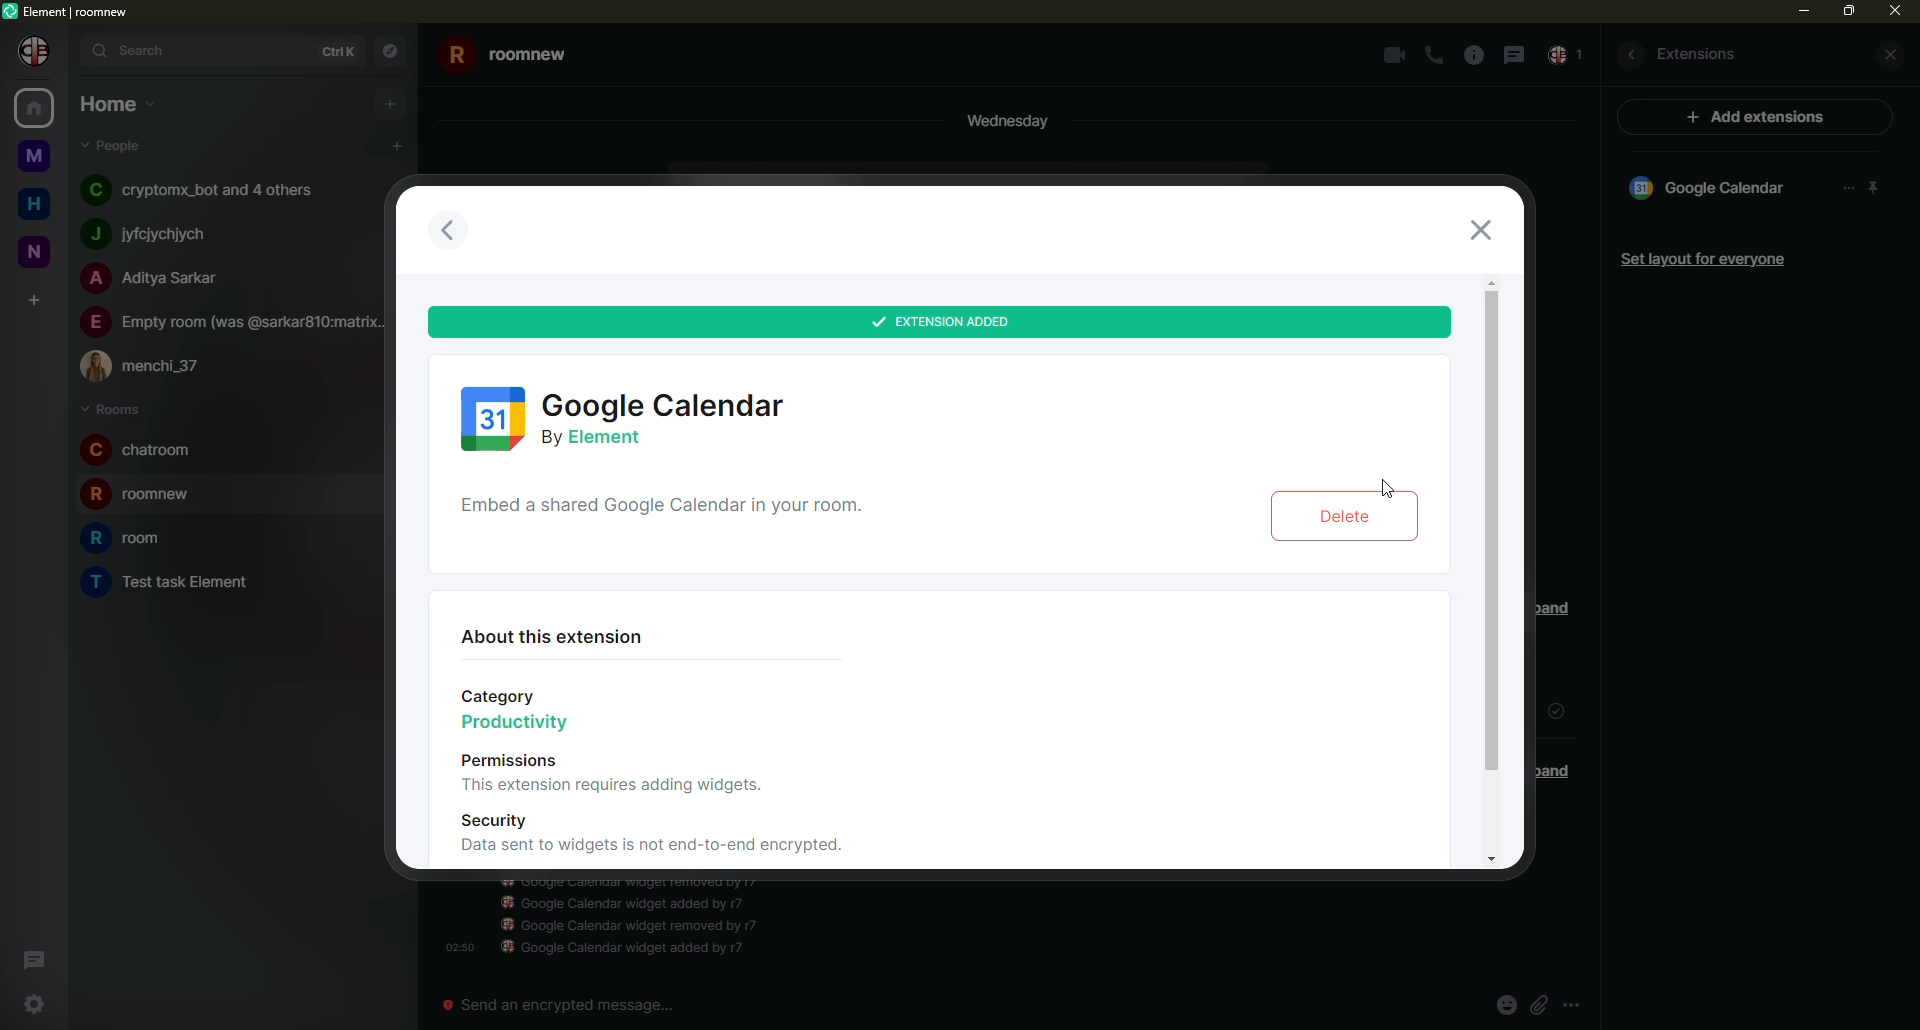 The height and width of the screenshot is (1030, 1920). Describe the element at coordinates (159, 279) in the screenshot. I see `people` at that location.